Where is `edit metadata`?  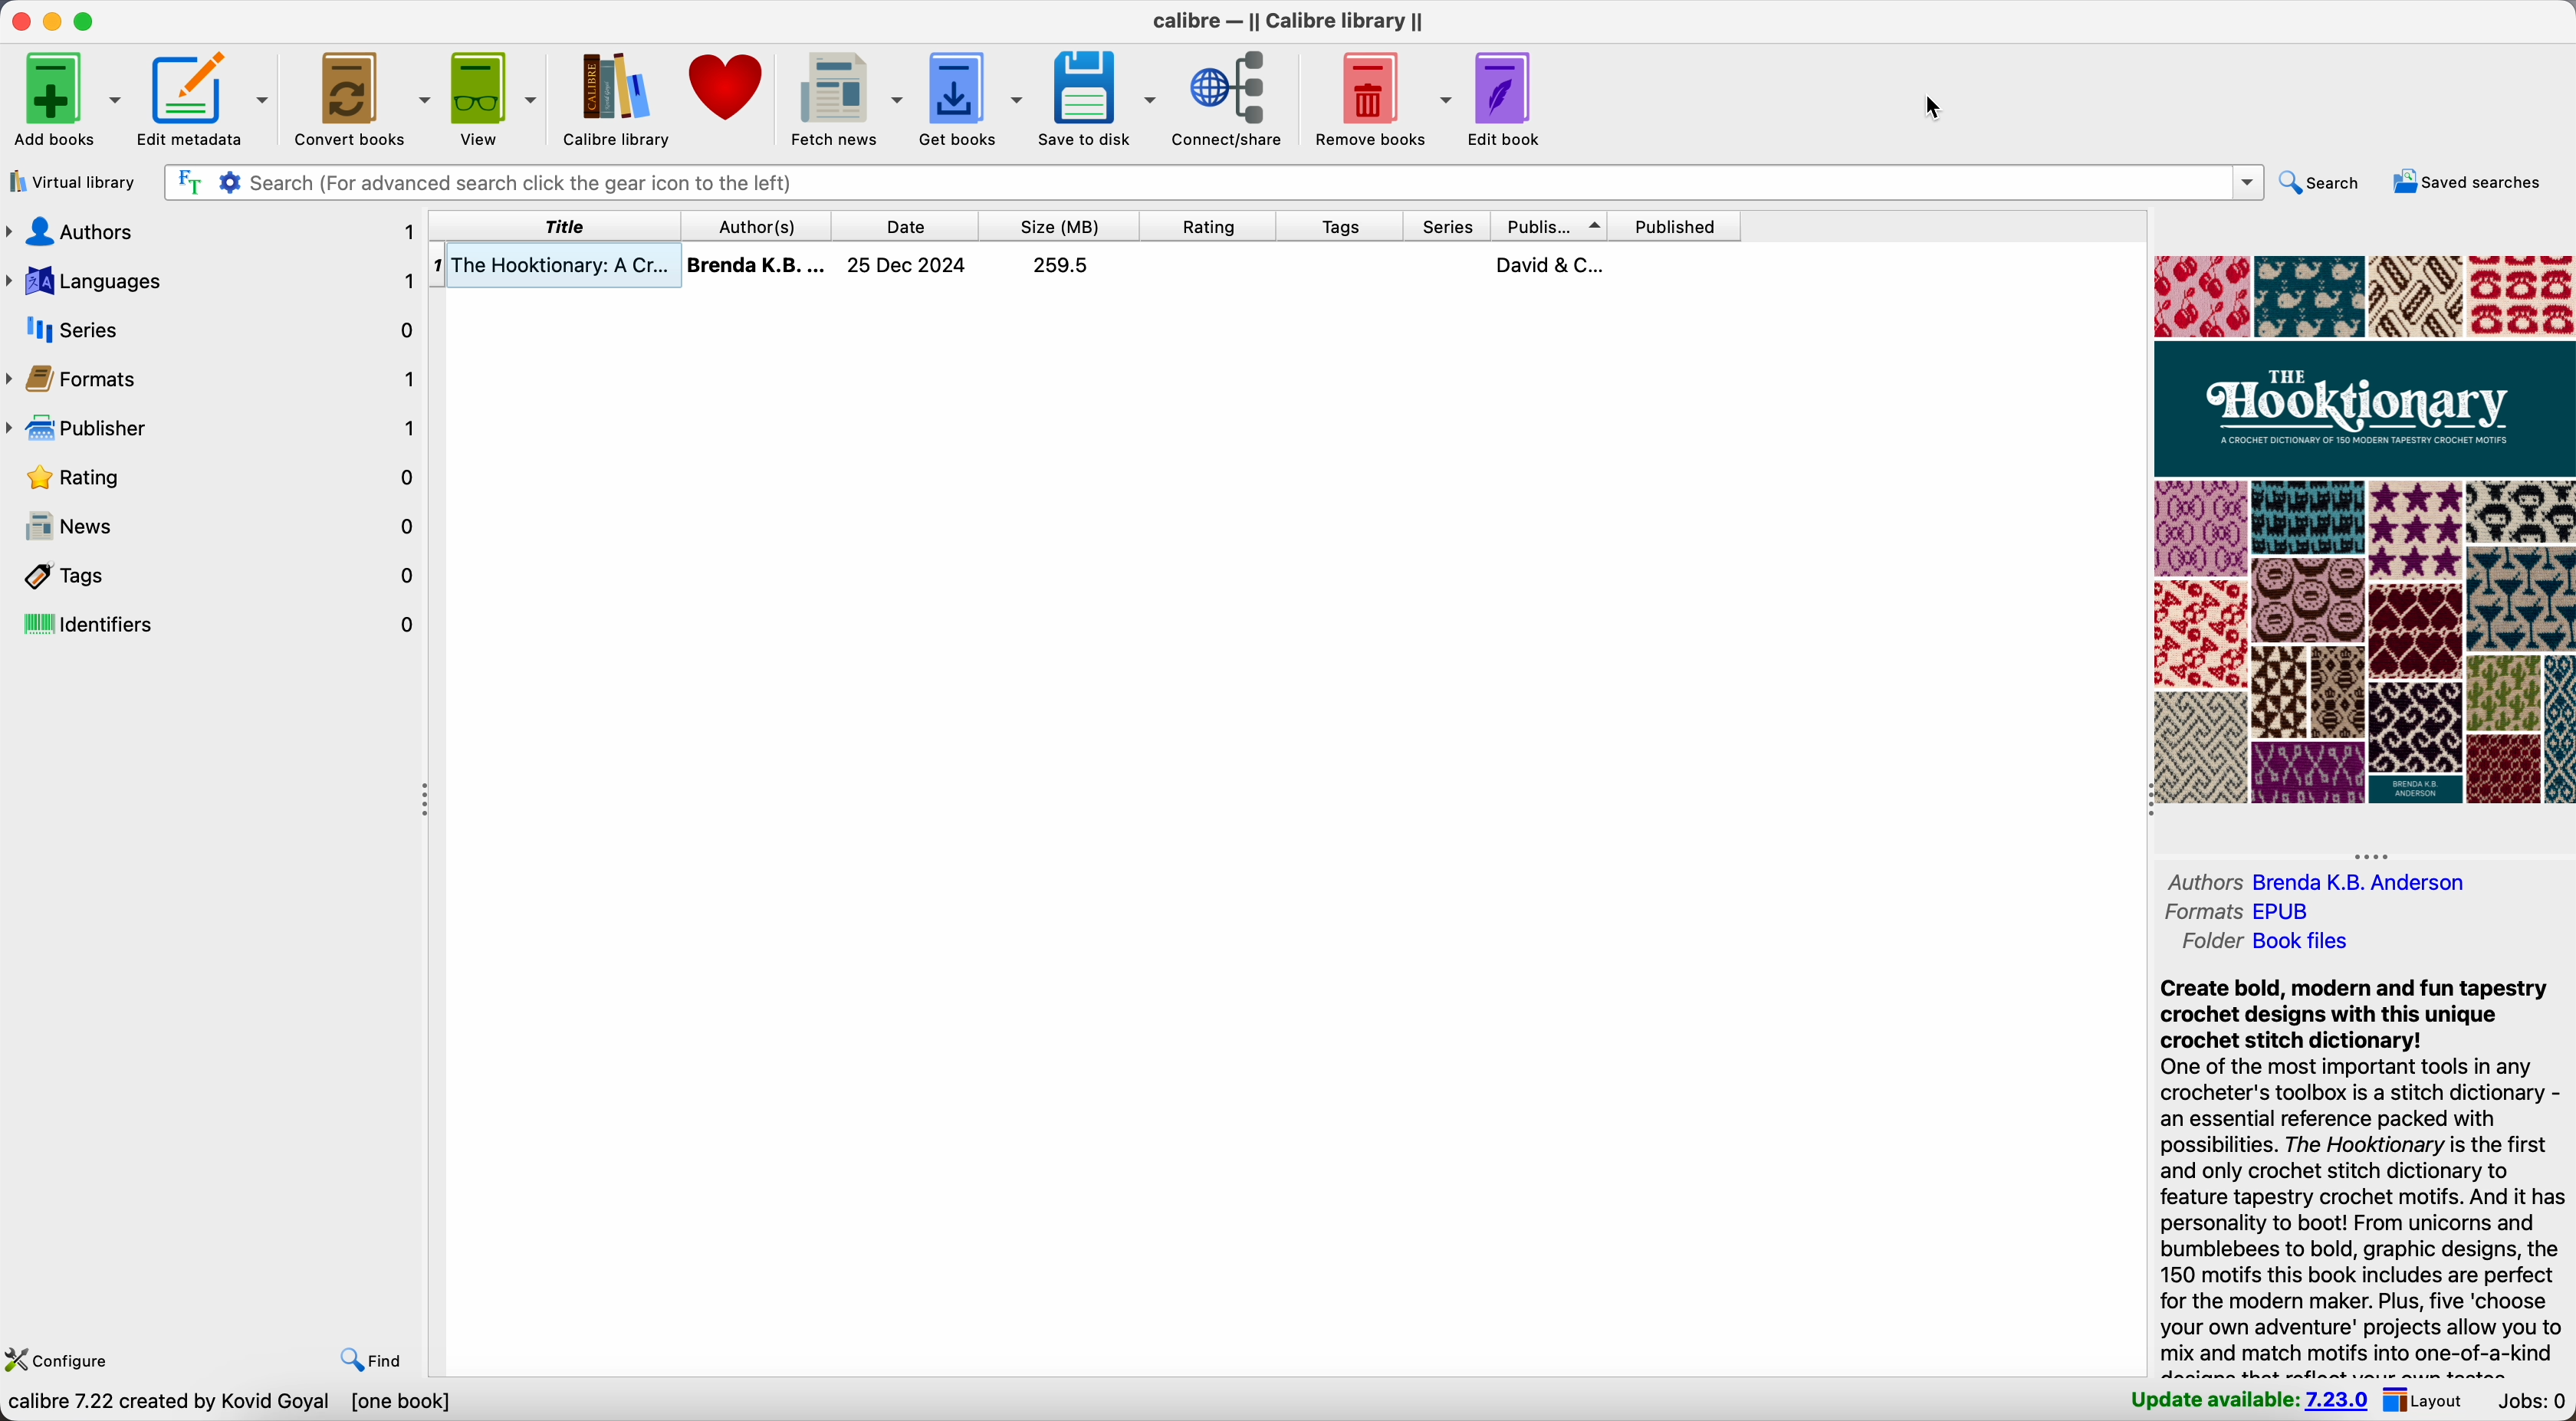 edit metadata is located at coordinates (206, 95).